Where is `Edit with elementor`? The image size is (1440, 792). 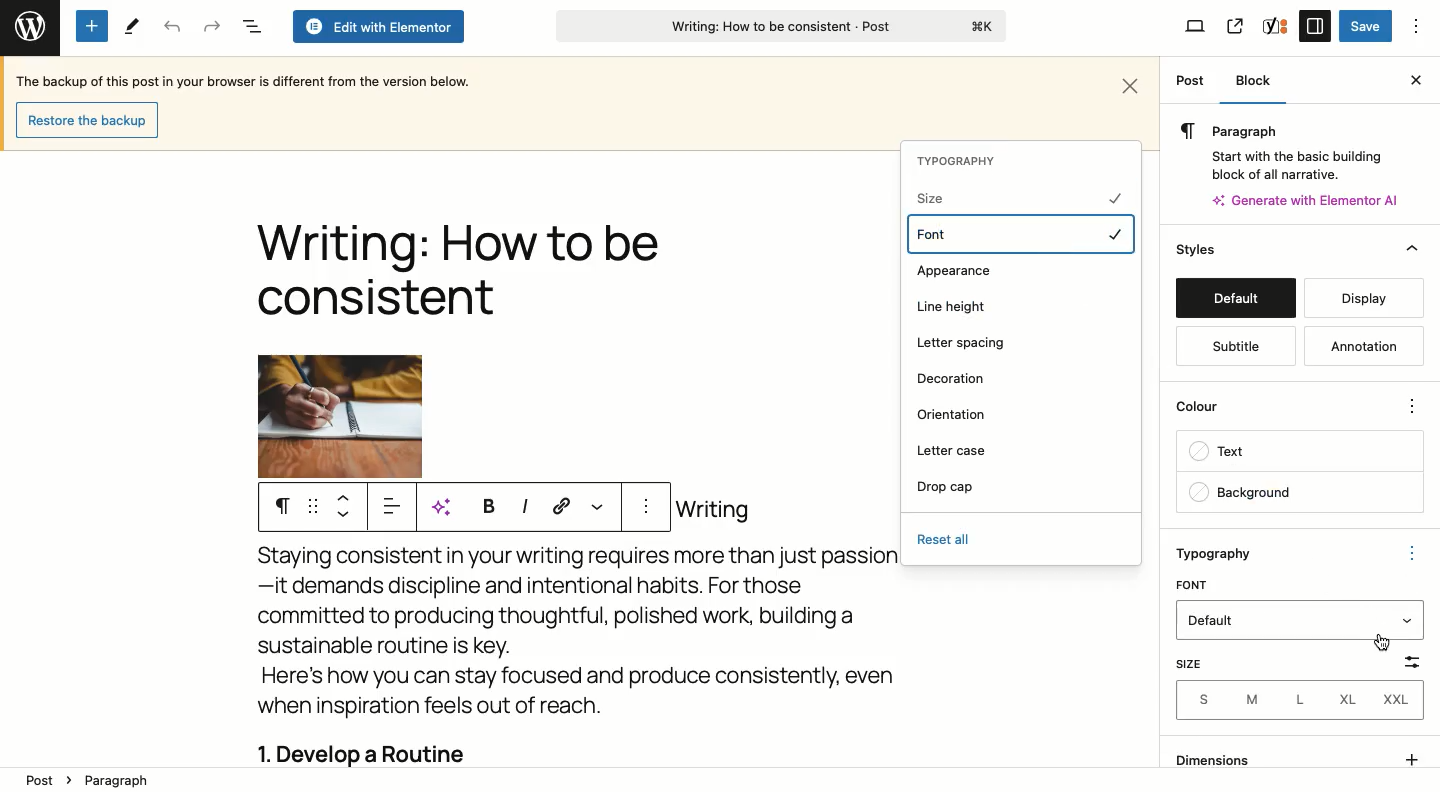
Edit with elementor is located at coordinates (377, 27).